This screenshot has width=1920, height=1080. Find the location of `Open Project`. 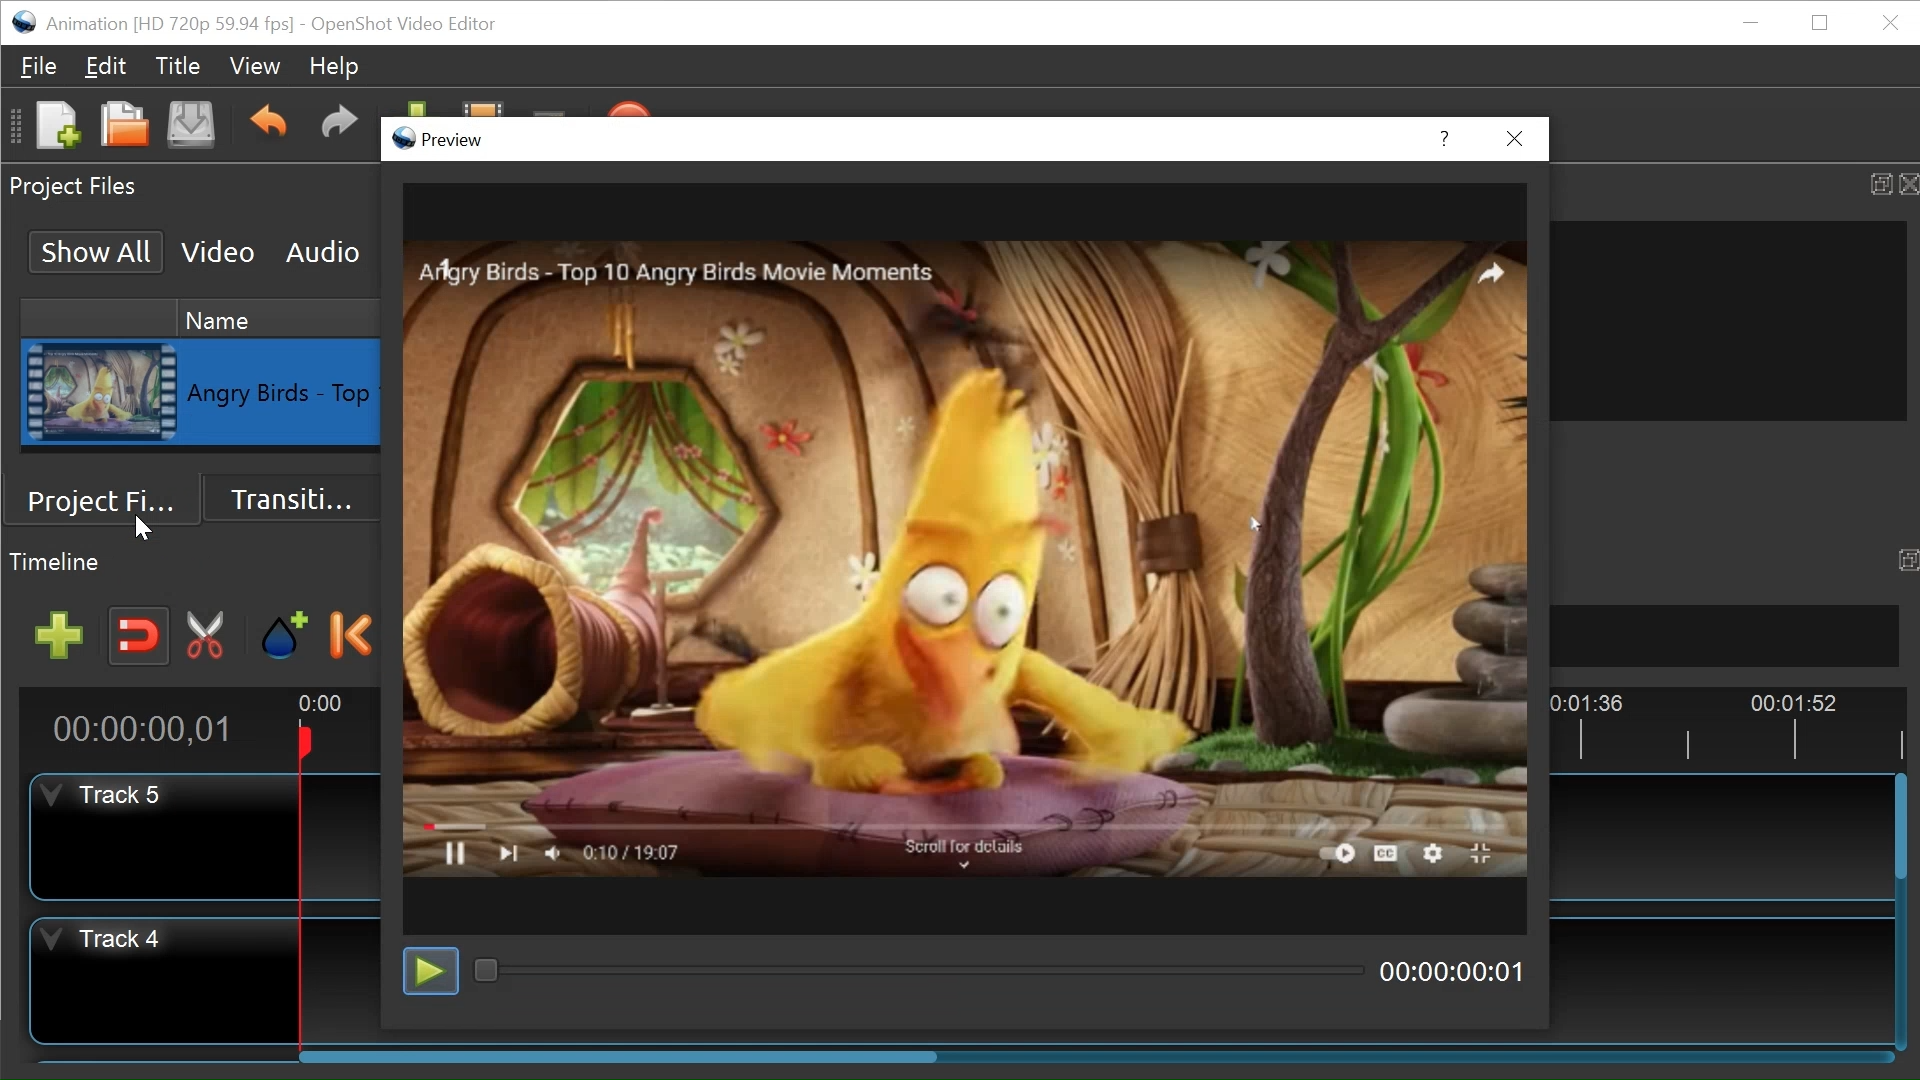

Open Project is located at coordinates (124, 125).